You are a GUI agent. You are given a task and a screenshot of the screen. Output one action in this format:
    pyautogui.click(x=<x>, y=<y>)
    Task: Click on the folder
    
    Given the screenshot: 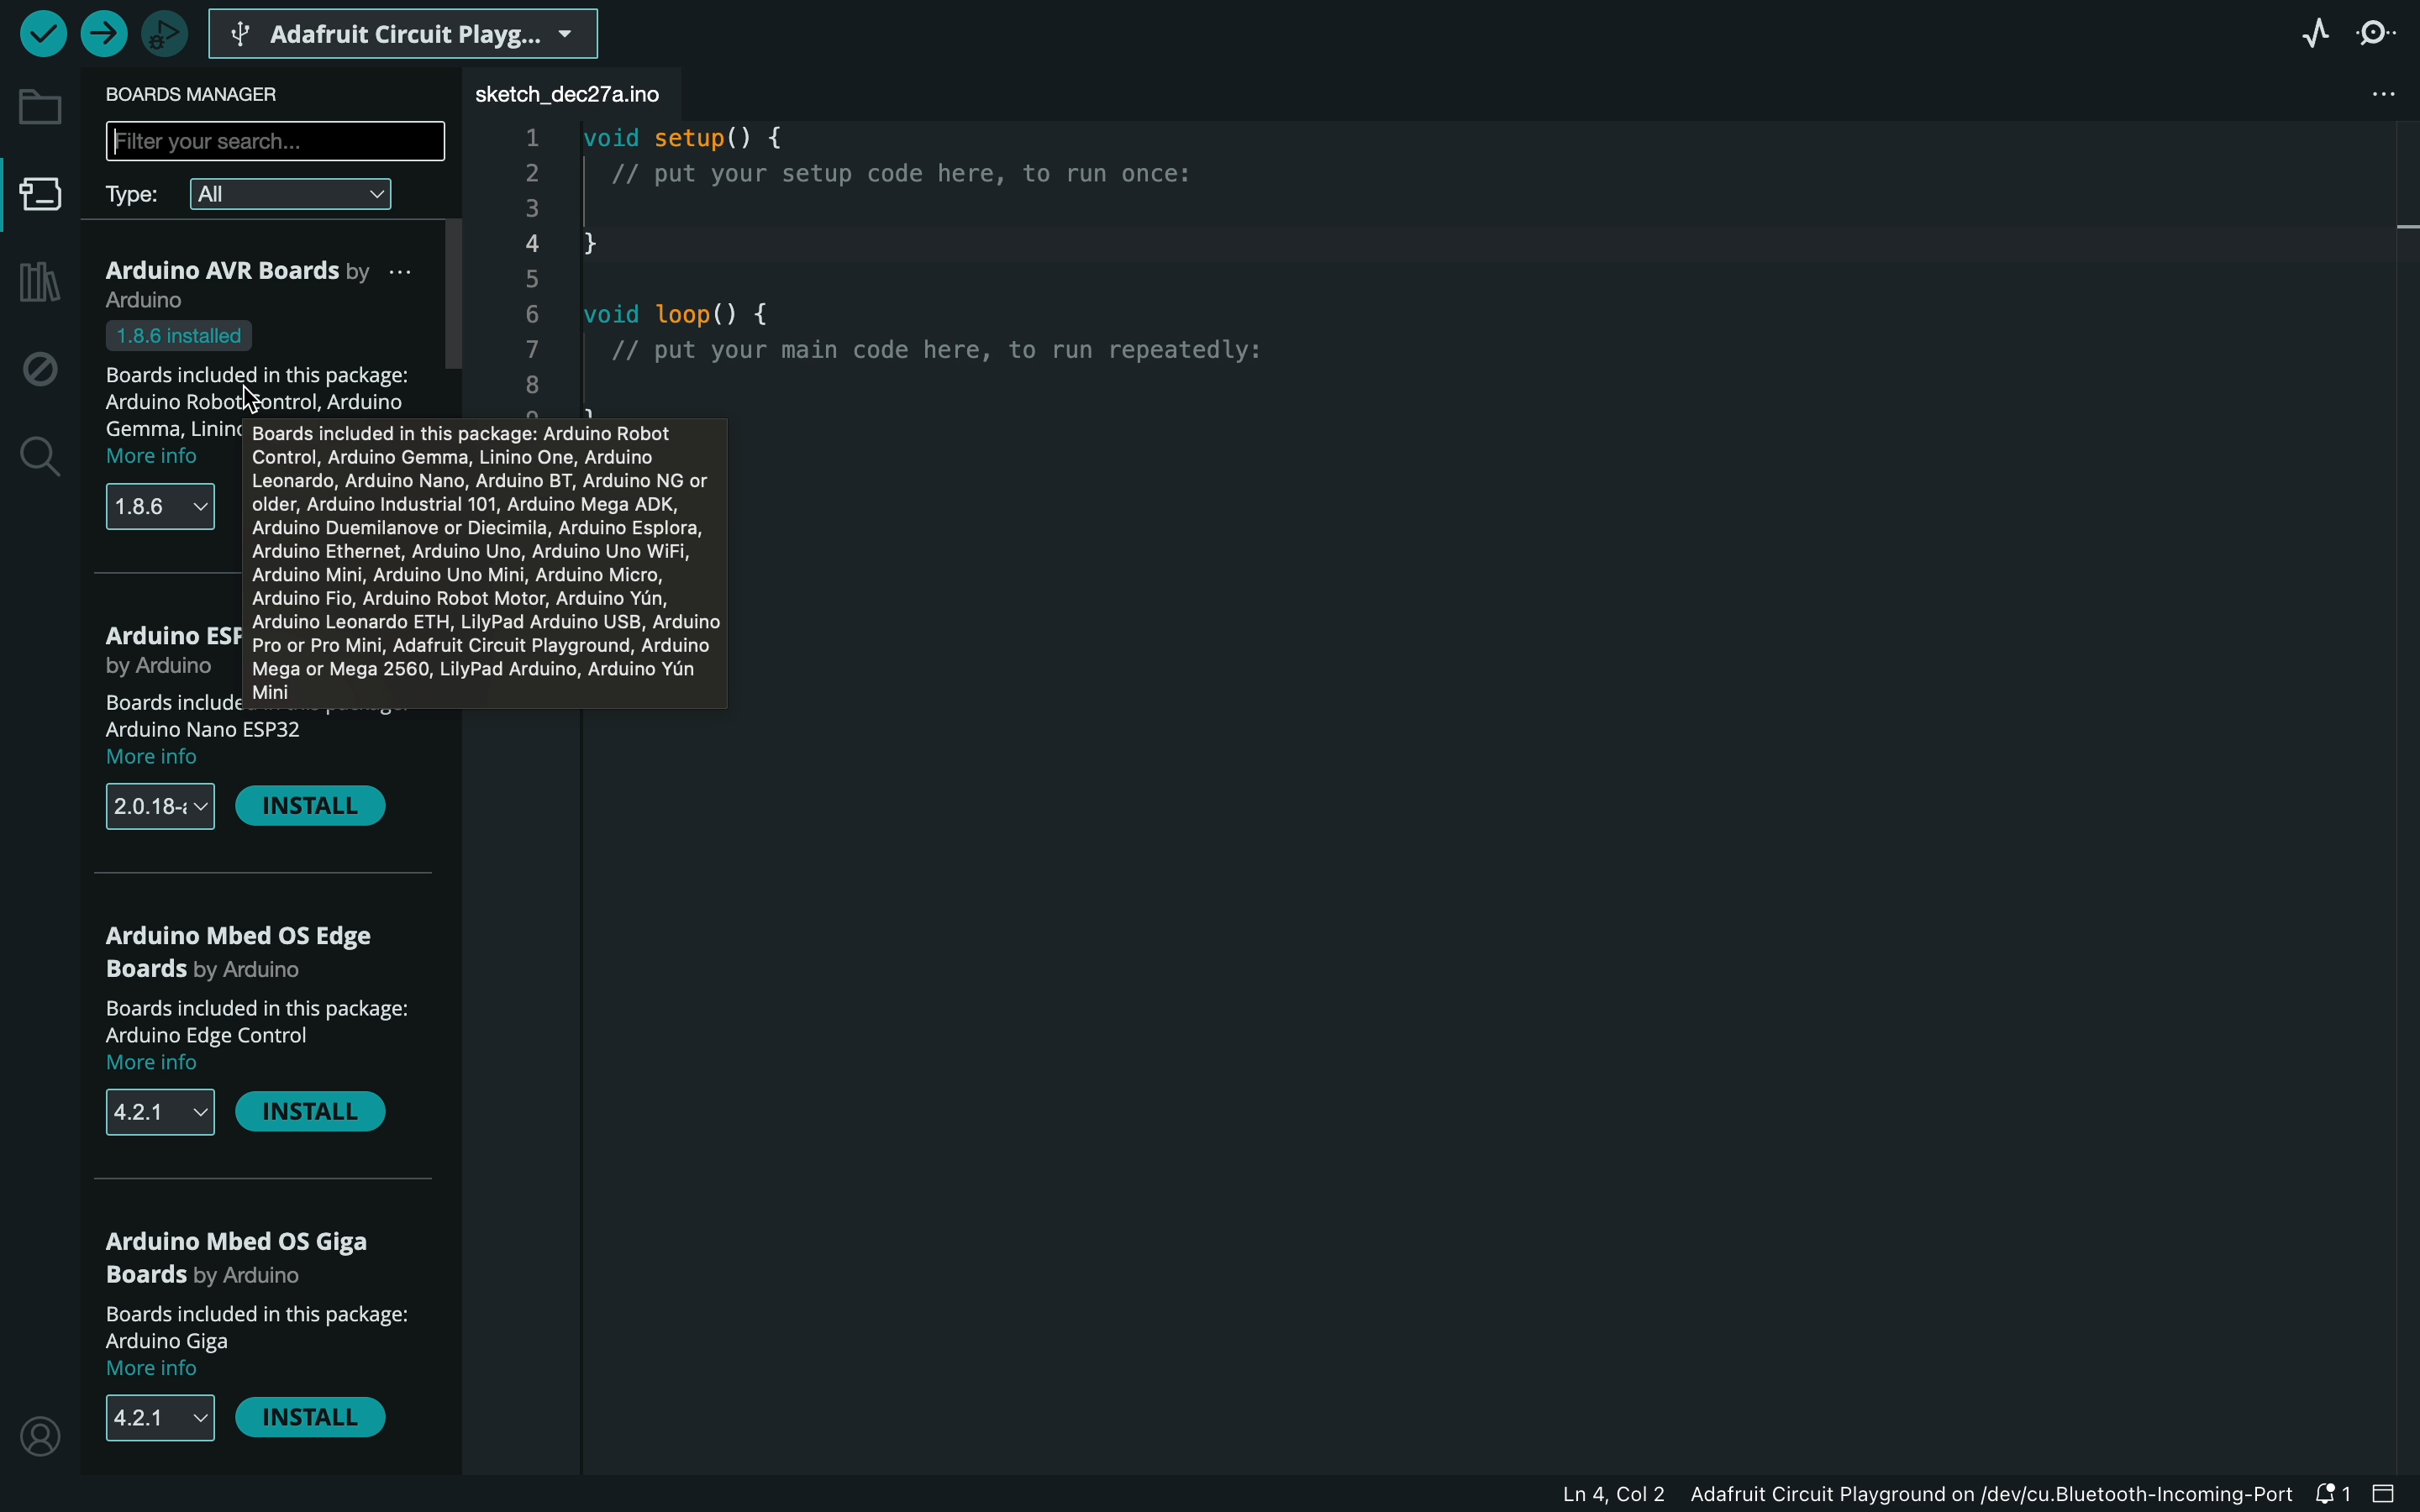 What is the action you would take?
    pyautogui.click(x=38, y=107)
    